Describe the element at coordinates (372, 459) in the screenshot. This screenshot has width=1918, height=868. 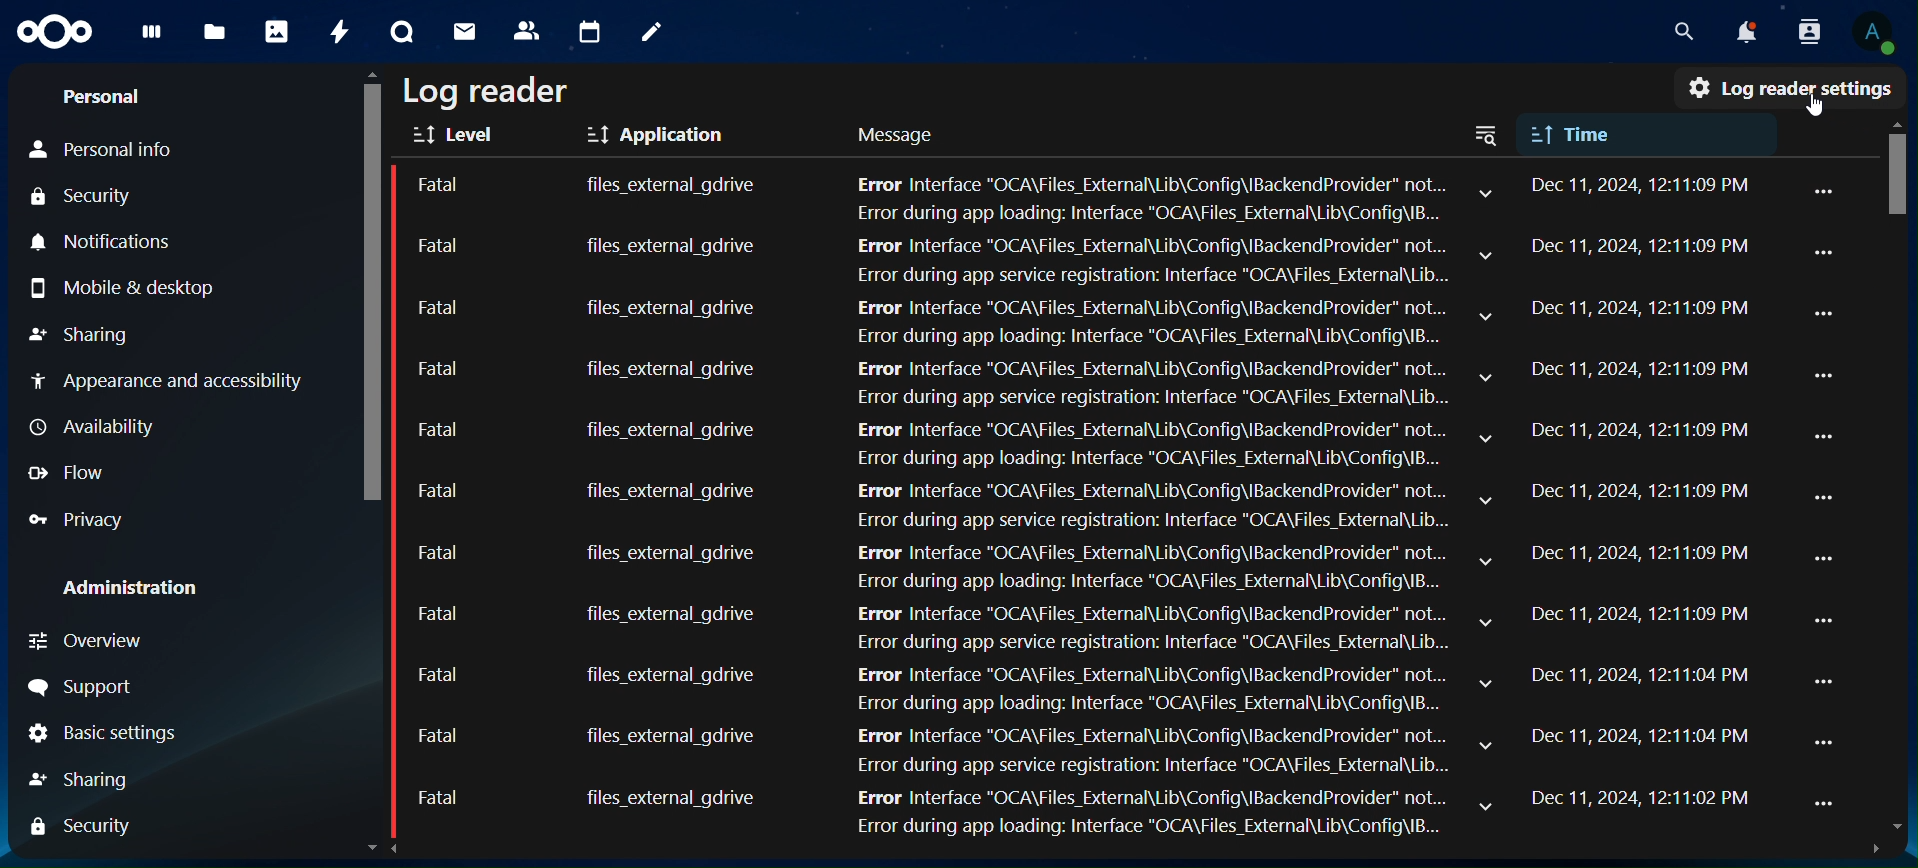
I see `scrollbar` at that location.